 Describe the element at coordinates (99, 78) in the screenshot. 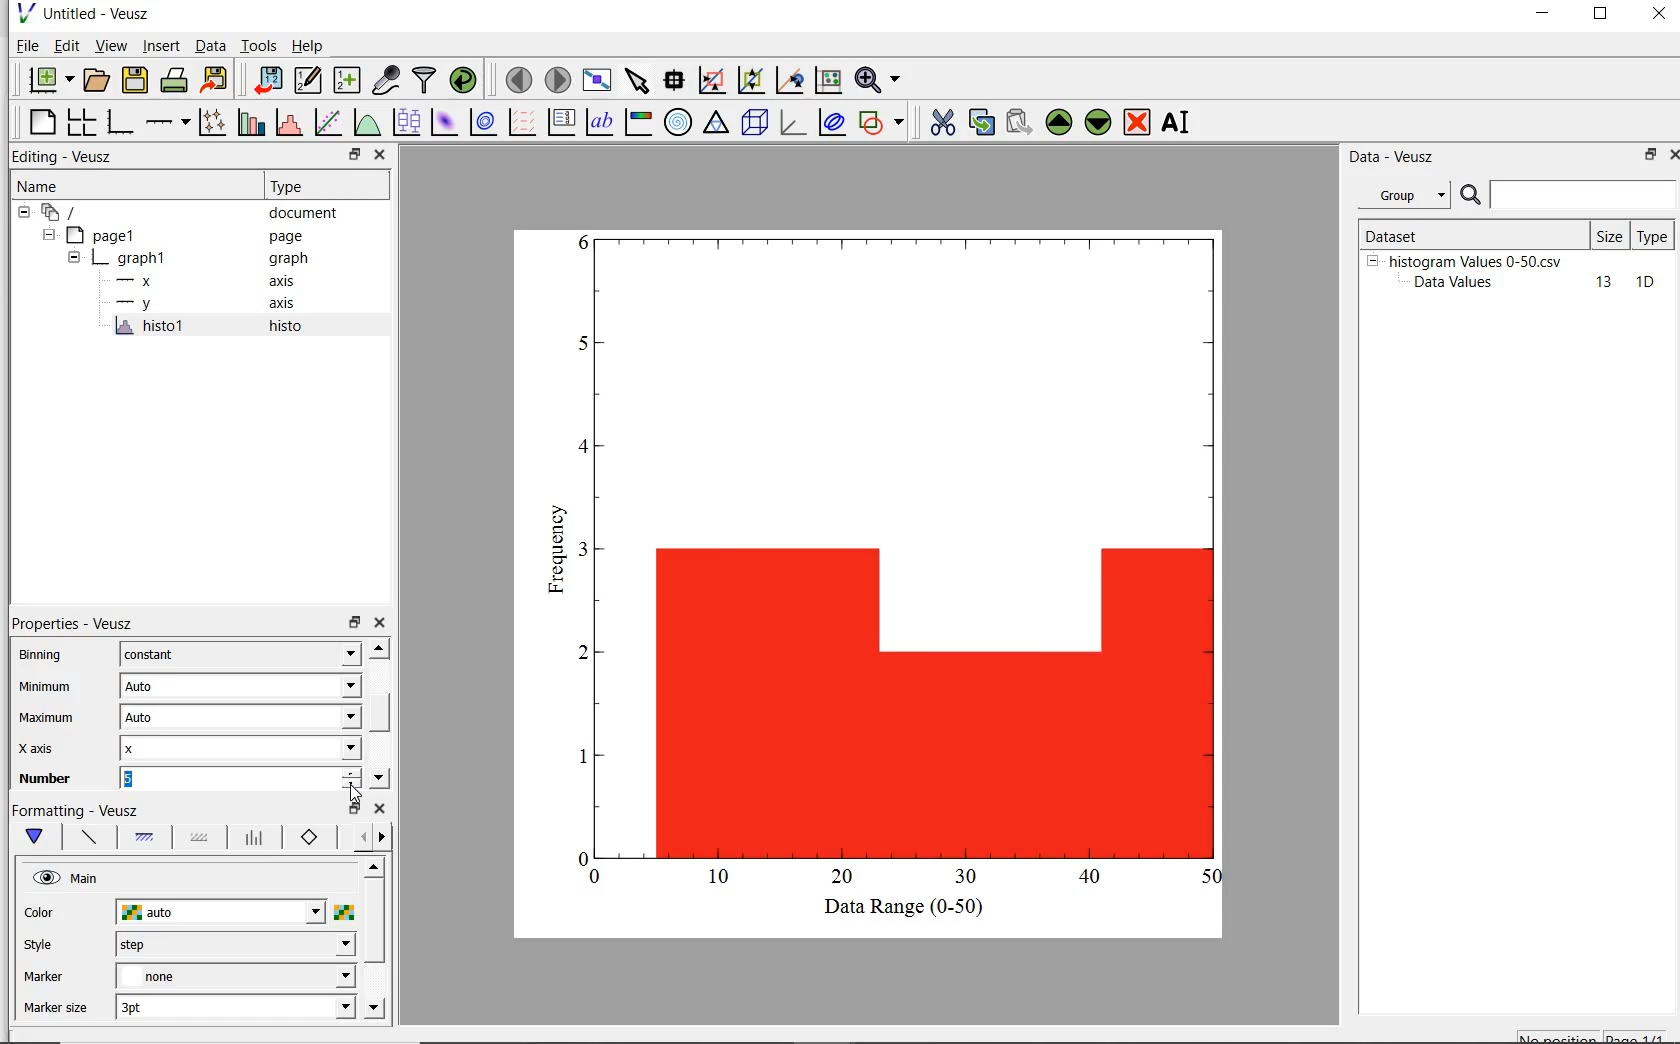

I see `open` at that location.